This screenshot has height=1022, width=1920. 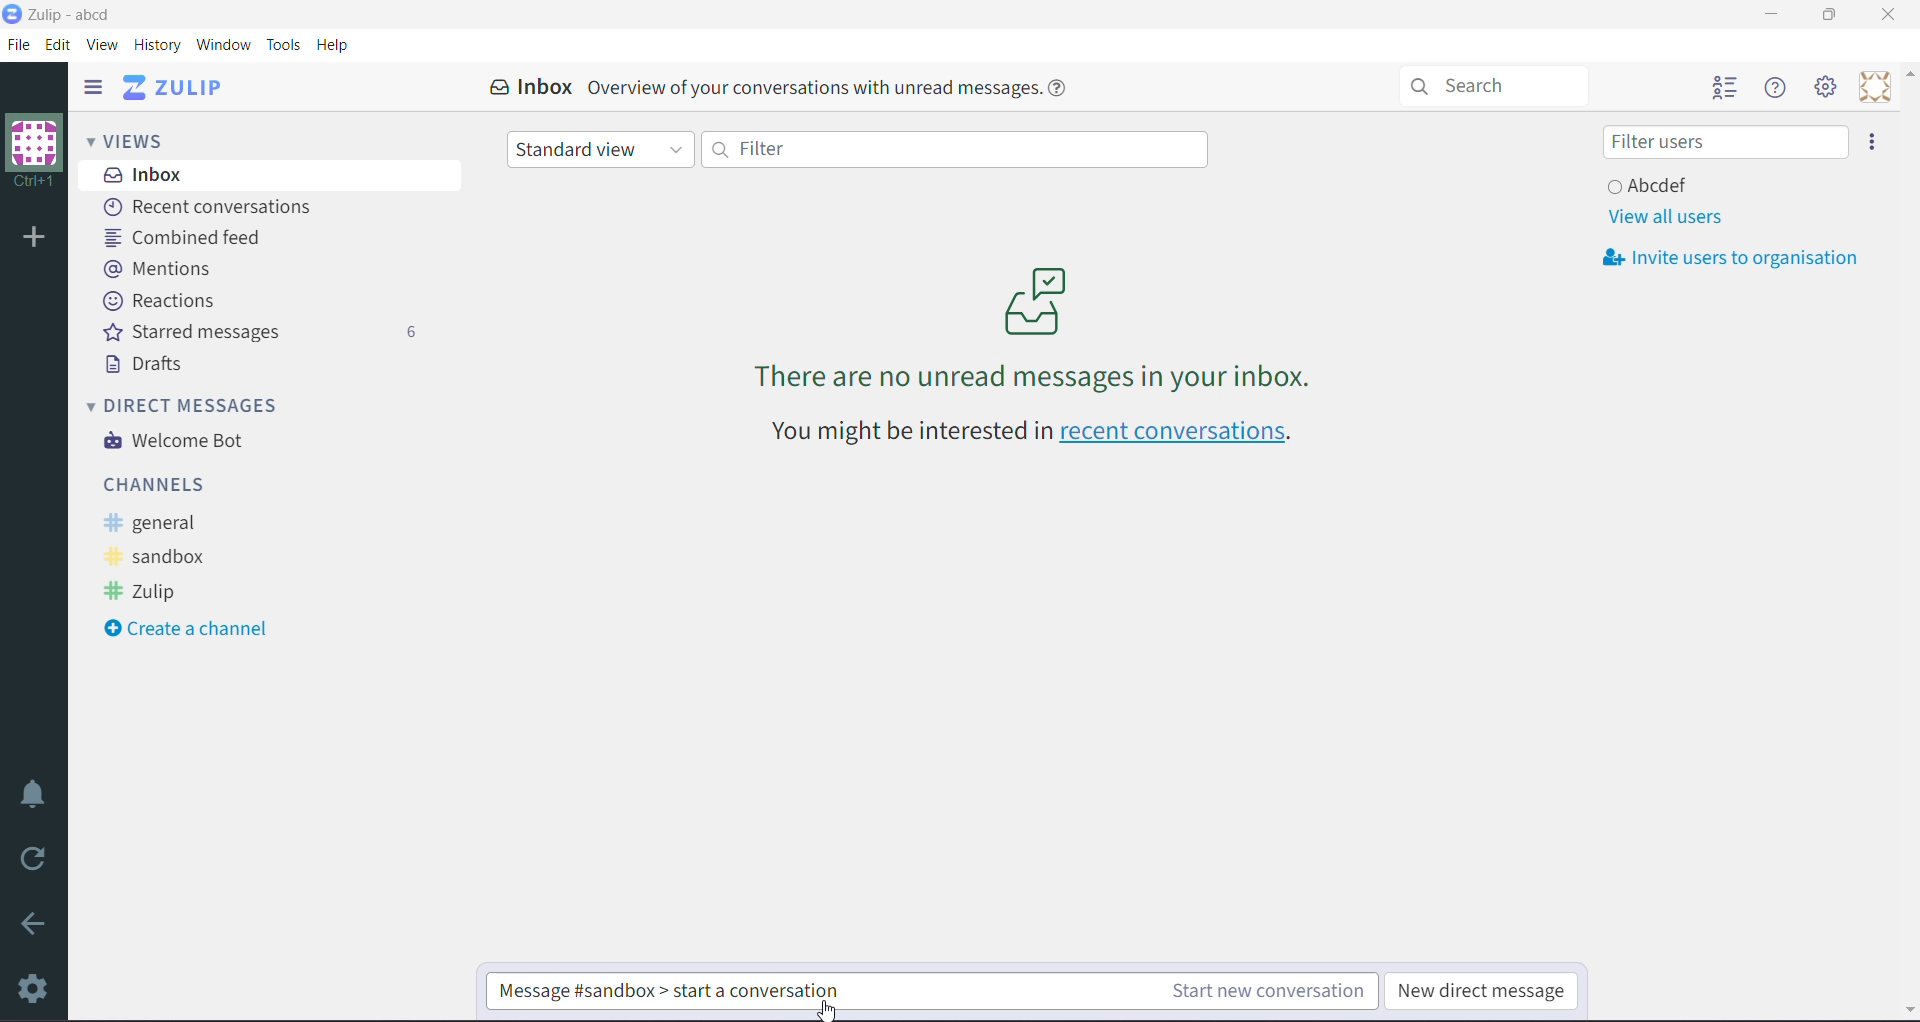 I want to click on Settings, so click(x=35, y=988).